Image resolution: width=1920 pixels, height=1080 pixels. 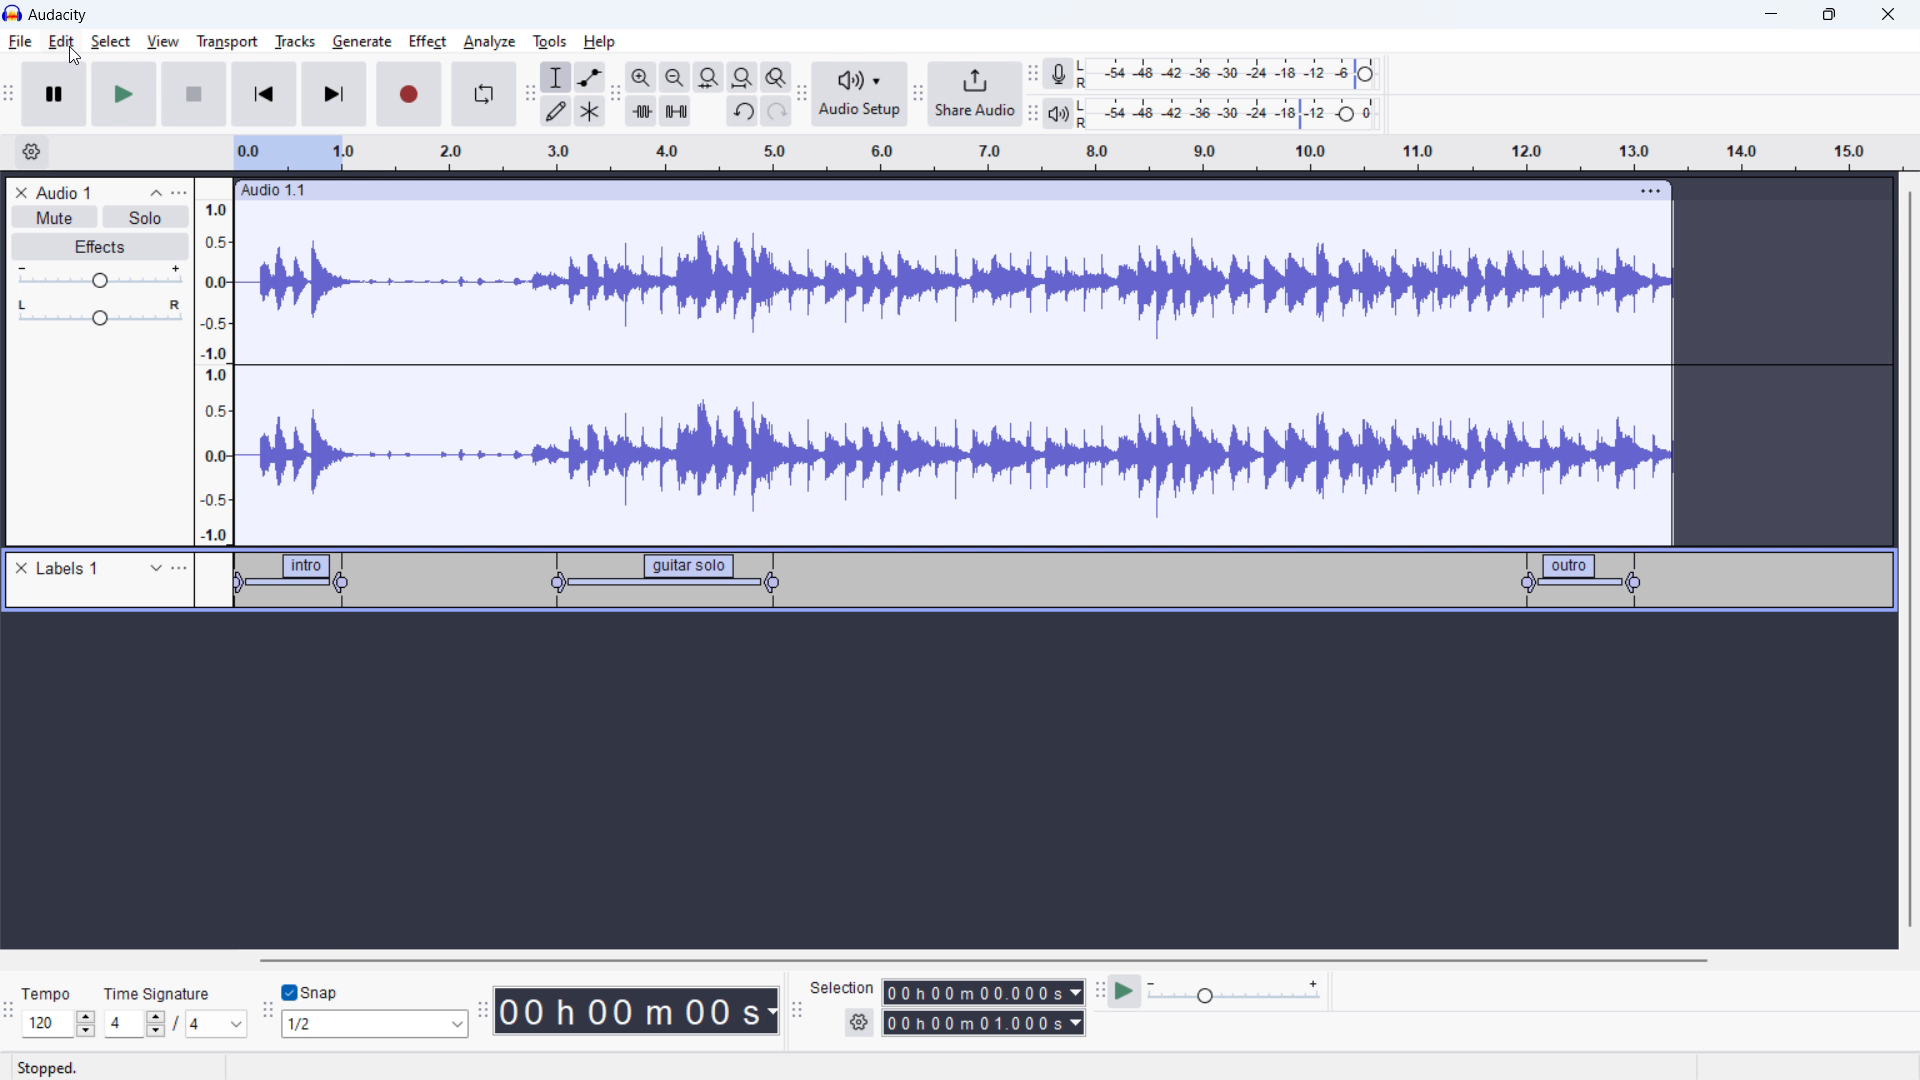 What do you see at coordinates (61, 42) in the screenshot?
I see `edit` at bounding box center [61, 42].